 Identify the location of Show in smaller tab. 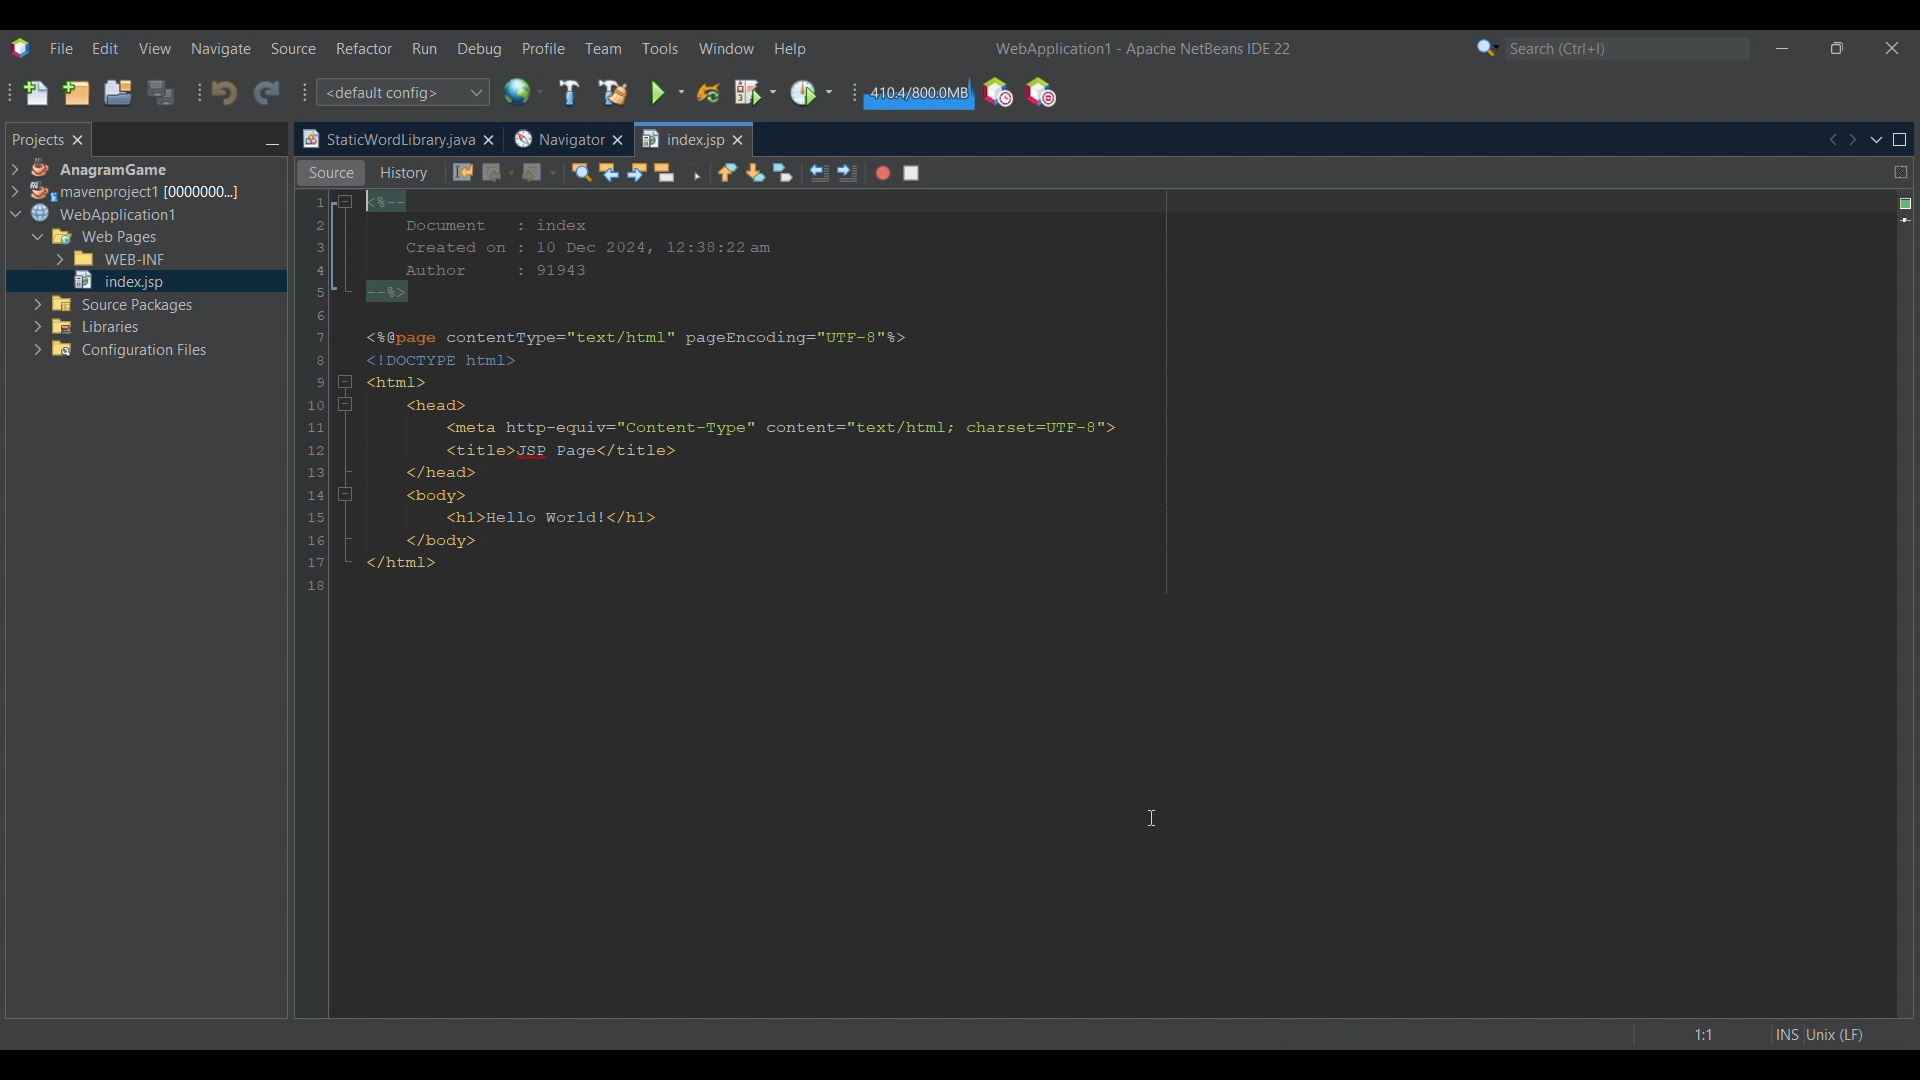
(1837, 48).